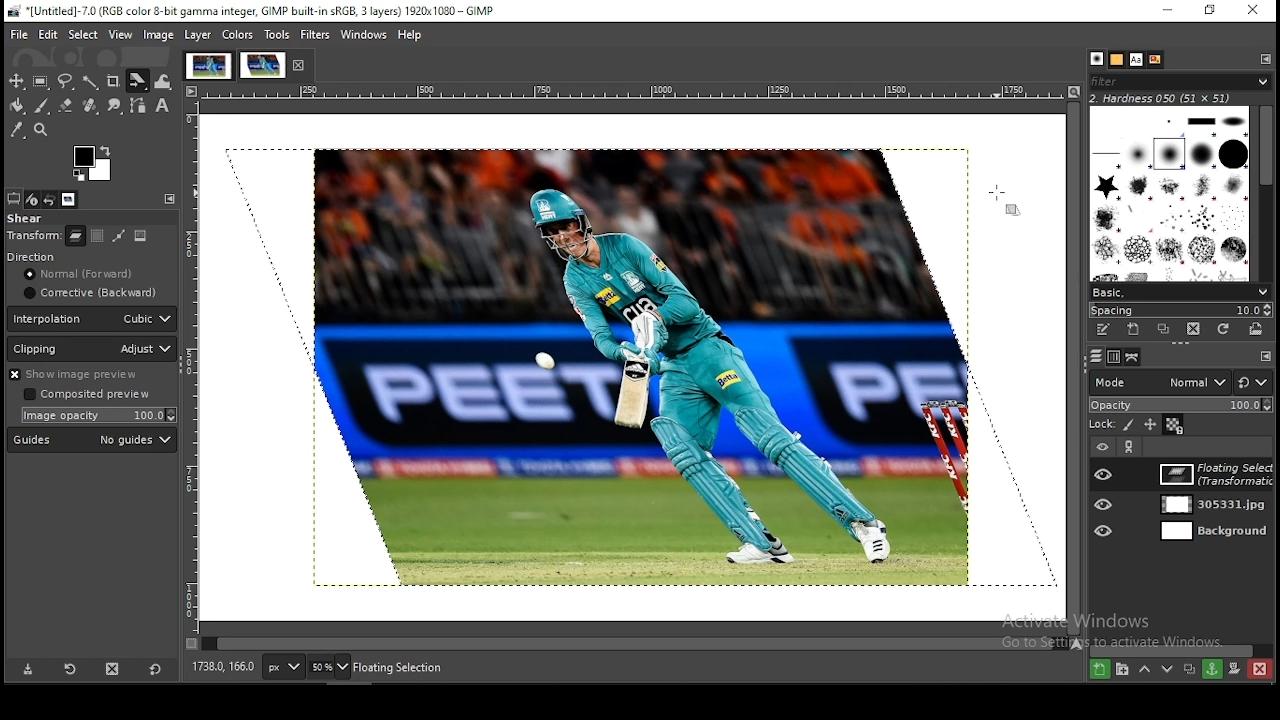 The image size is (1280, 720). What do you see at coordinates (96, 236) in the screenshot?
I see `selection` at bounding box center [96, 236].